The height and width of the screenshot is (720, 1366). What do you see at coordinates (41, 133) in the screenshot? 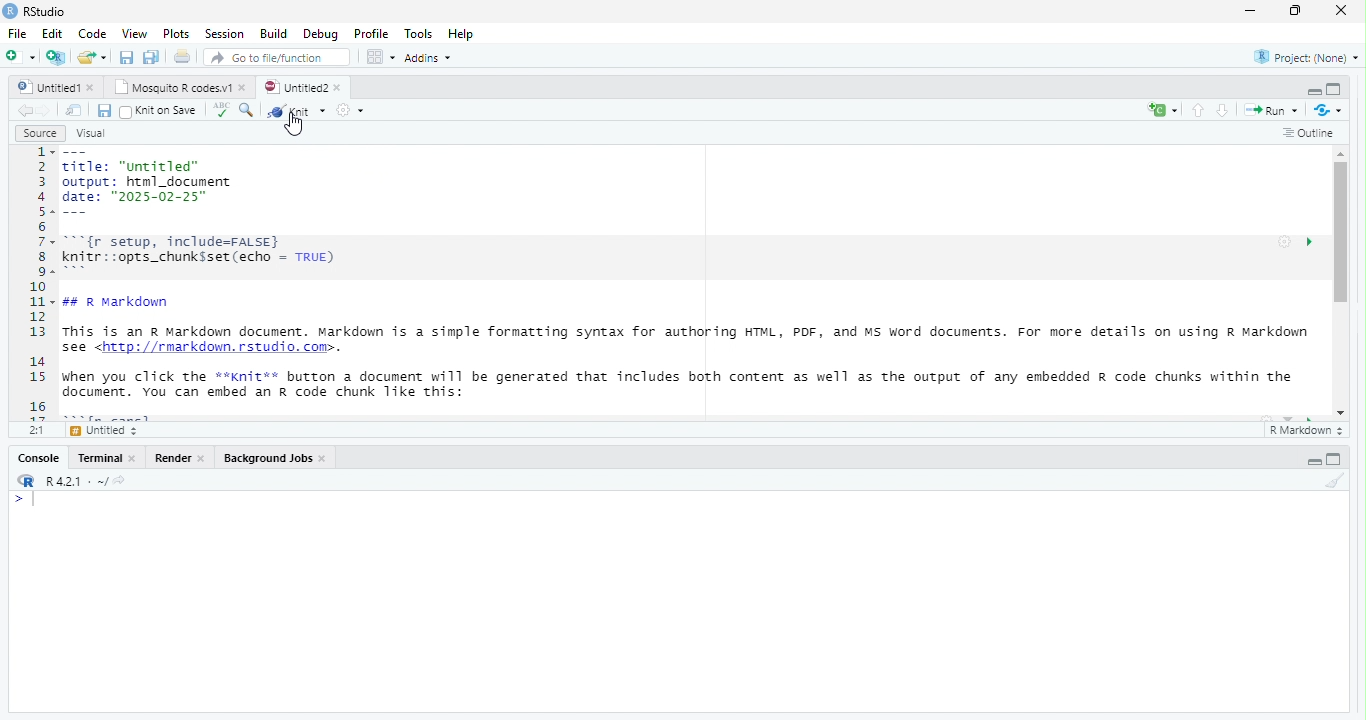
I see `Source` at bounding box center [41, 133].